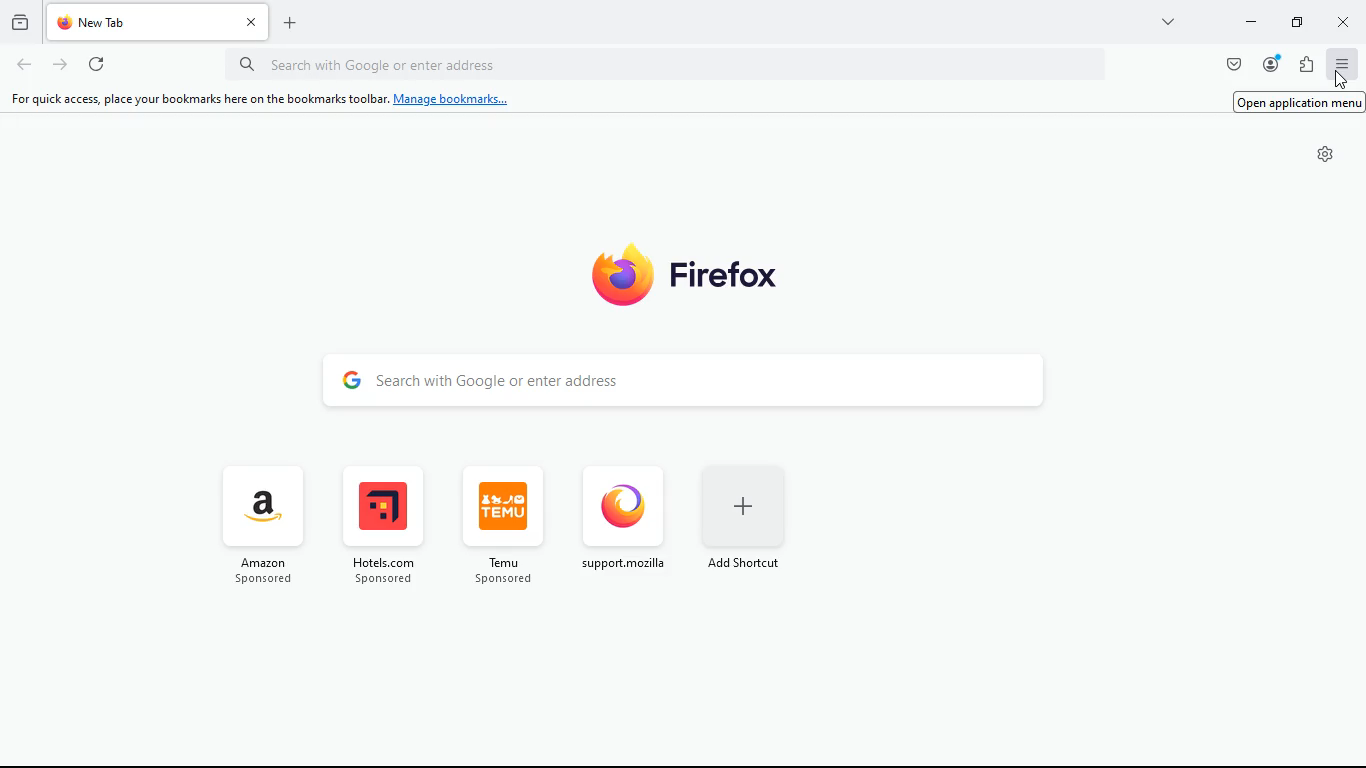 This screenshot has width=1366, height=768. What do you see at coordinates (196, 99) in the screenshot?
I see `For quick access, place your bookmarks here on the bookmarks toolbar.` at bounding box center [196, 99].